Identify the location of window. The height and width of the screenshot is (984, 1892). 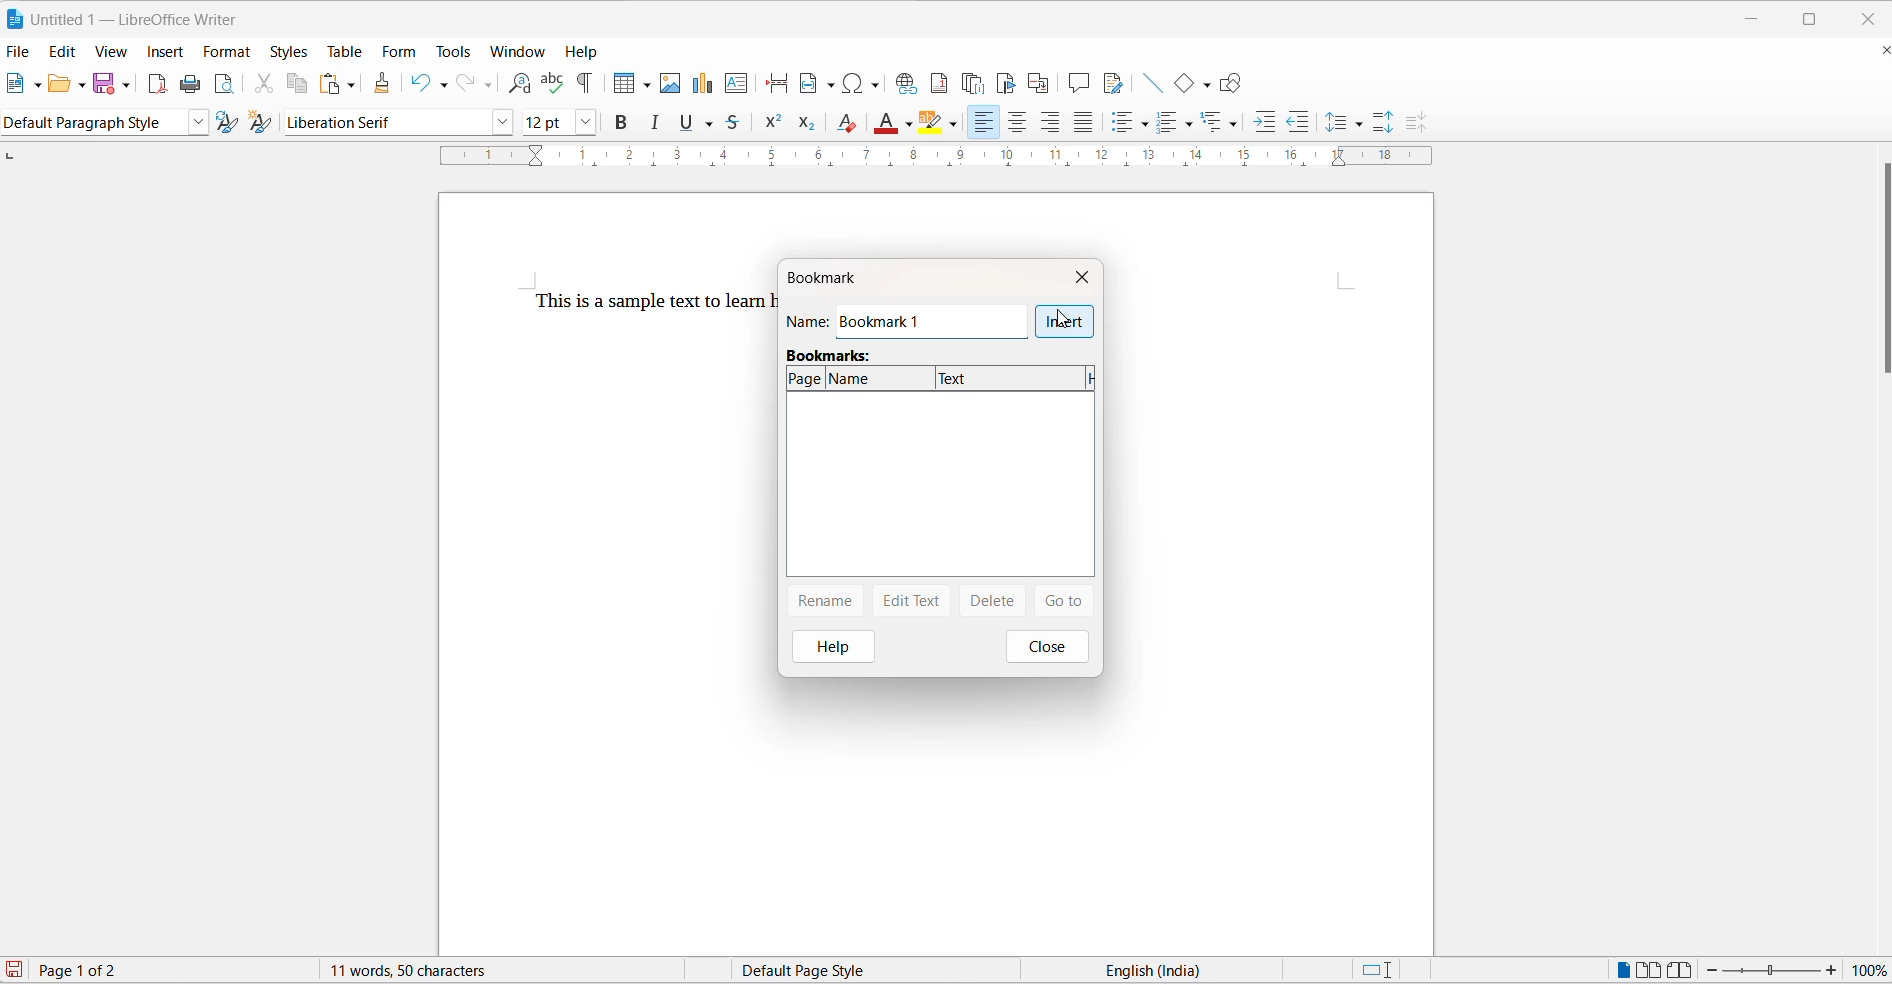
(517, 51).